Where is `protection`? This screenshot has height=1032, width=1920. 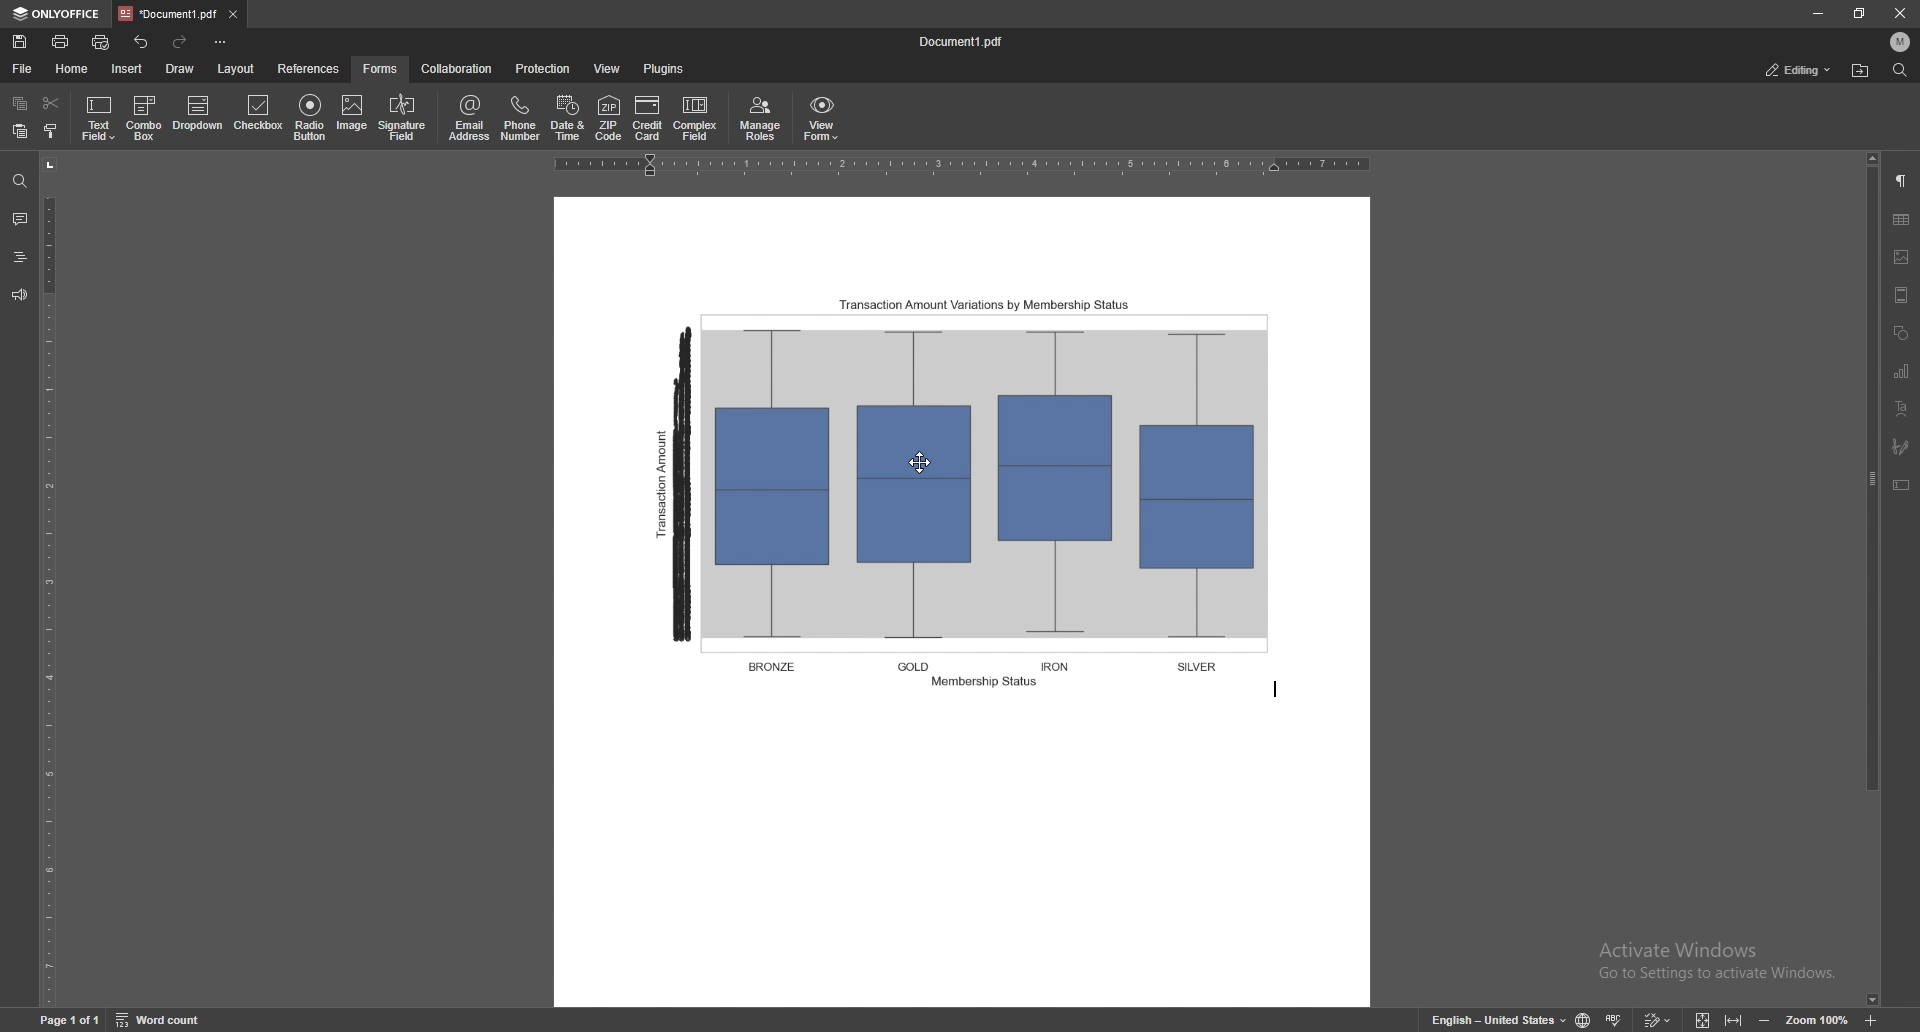 protection is located at coordinates (542, 69).